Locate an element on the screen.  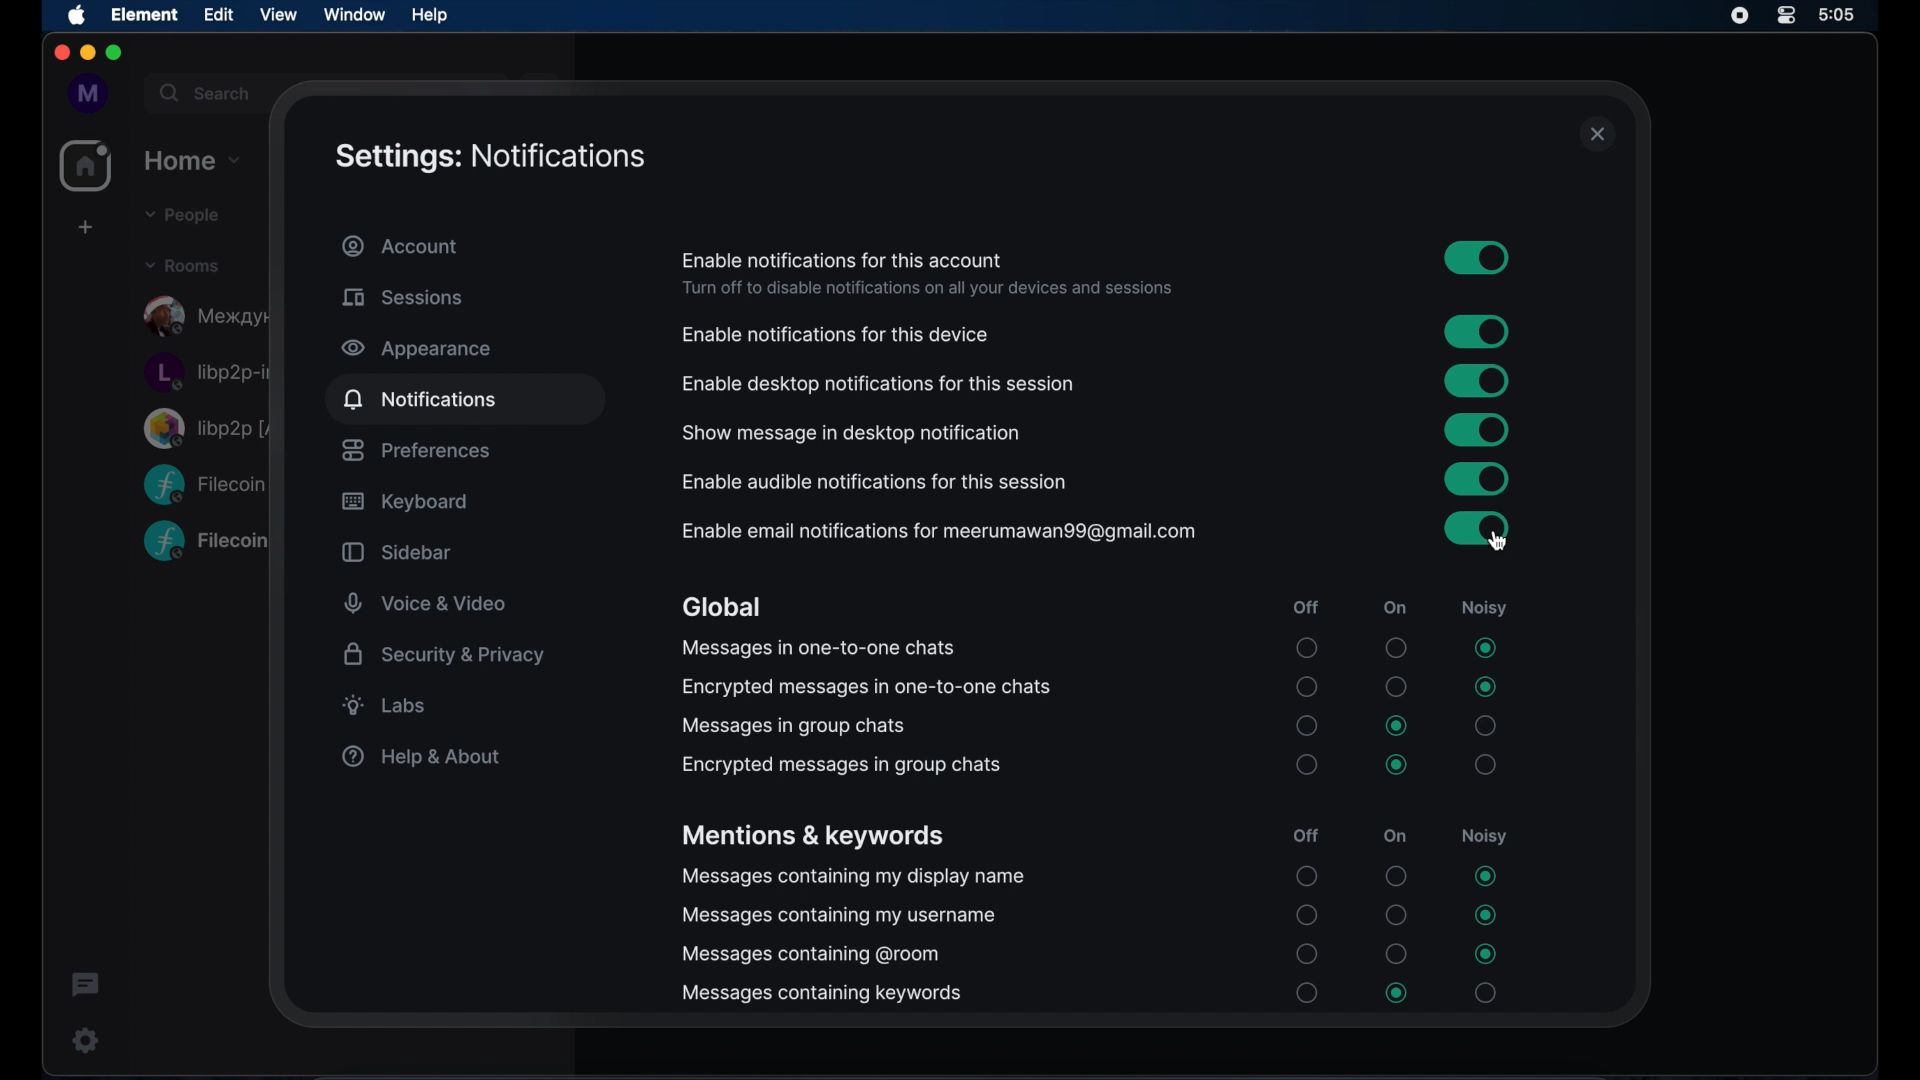
radio button is located at coordinates (1307, 764).